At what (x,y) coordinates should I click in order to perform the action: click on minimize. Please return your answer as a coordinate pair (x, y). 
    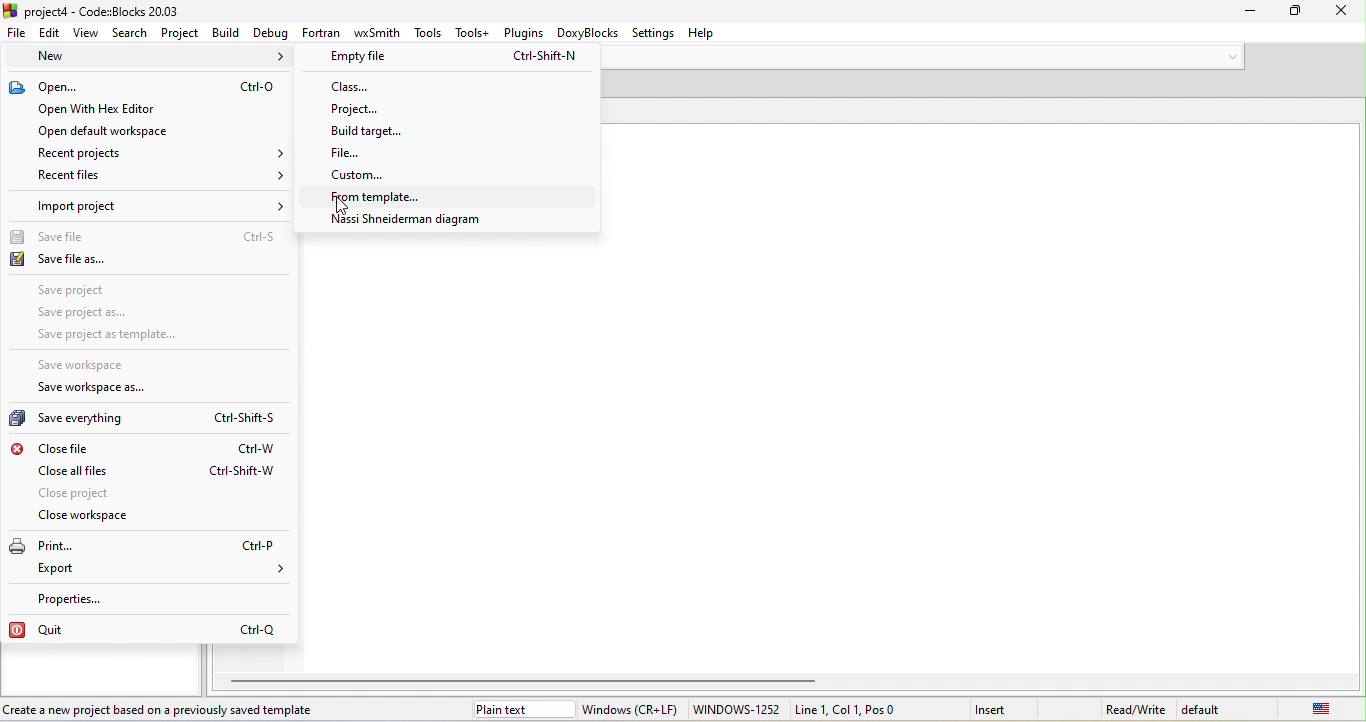
    Looking at the image, I should click on (1240, 12).